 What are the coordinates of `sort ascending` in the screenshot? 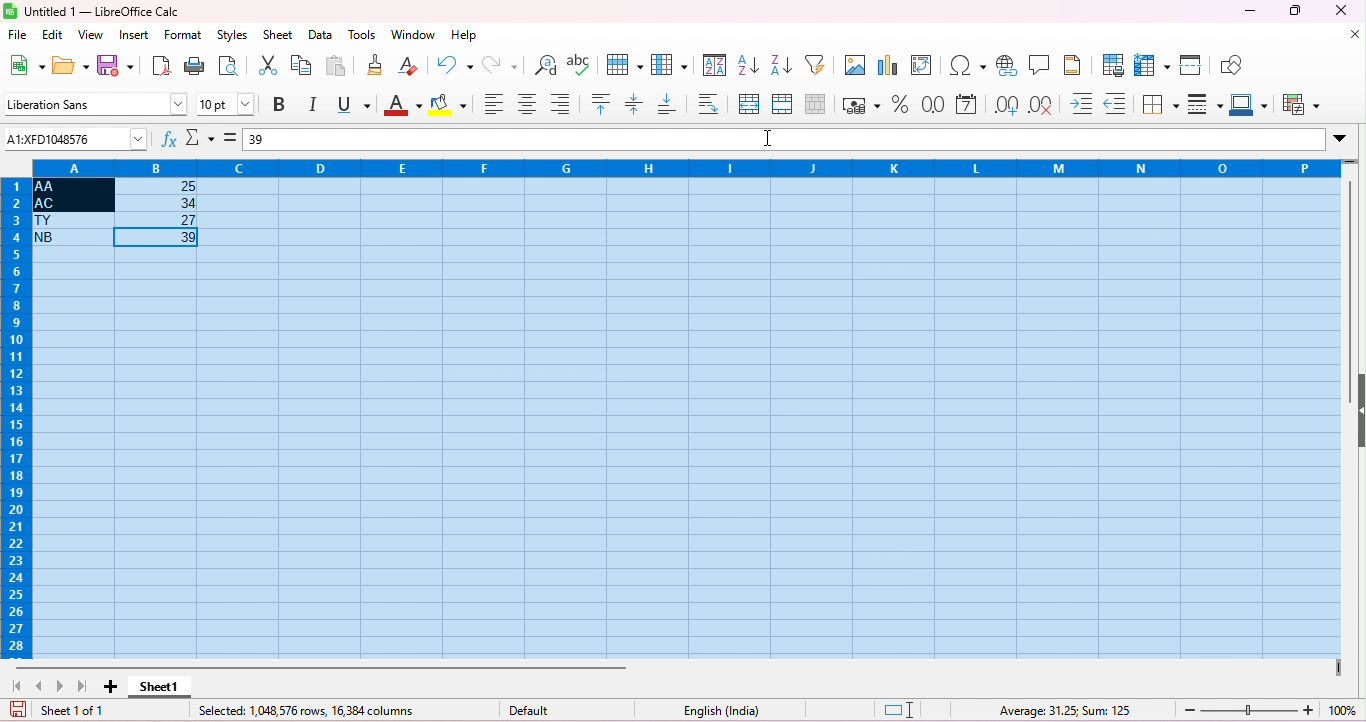 It's located at (749, 63).